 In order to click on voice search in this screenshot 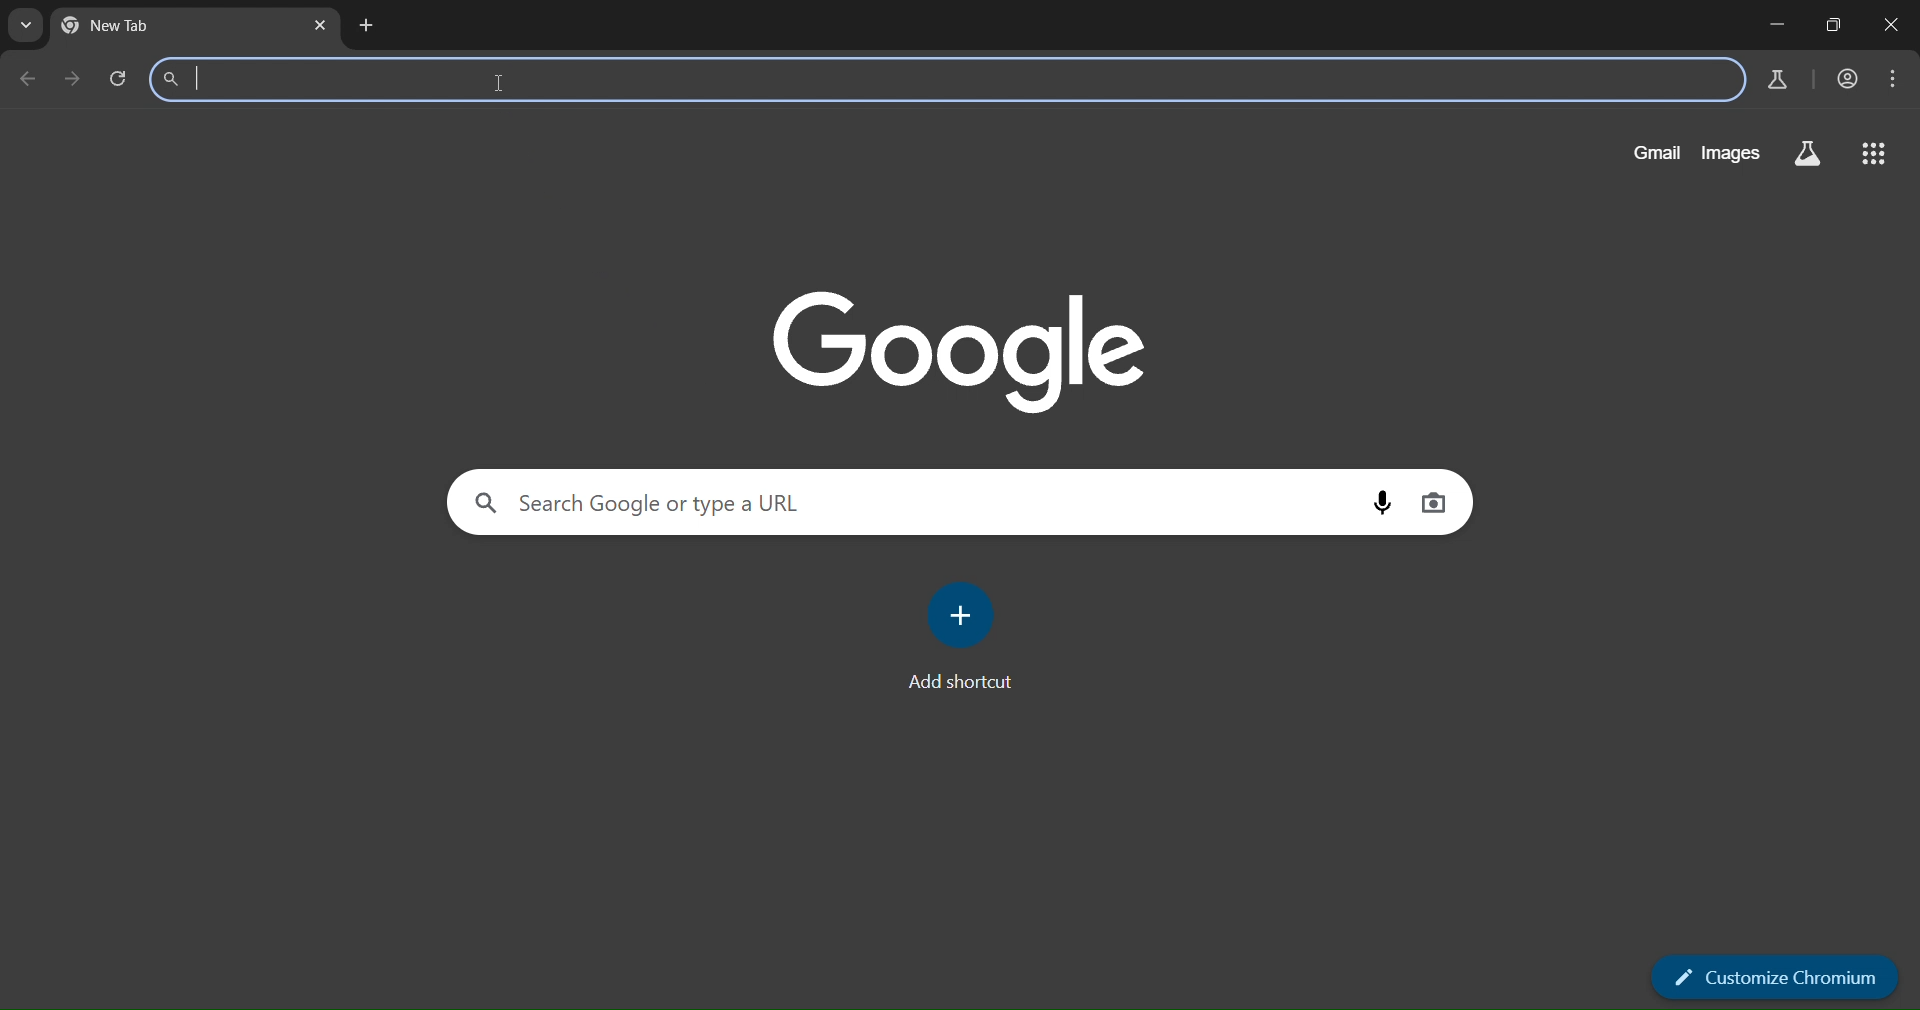, I will do `click(1382, 502)`.